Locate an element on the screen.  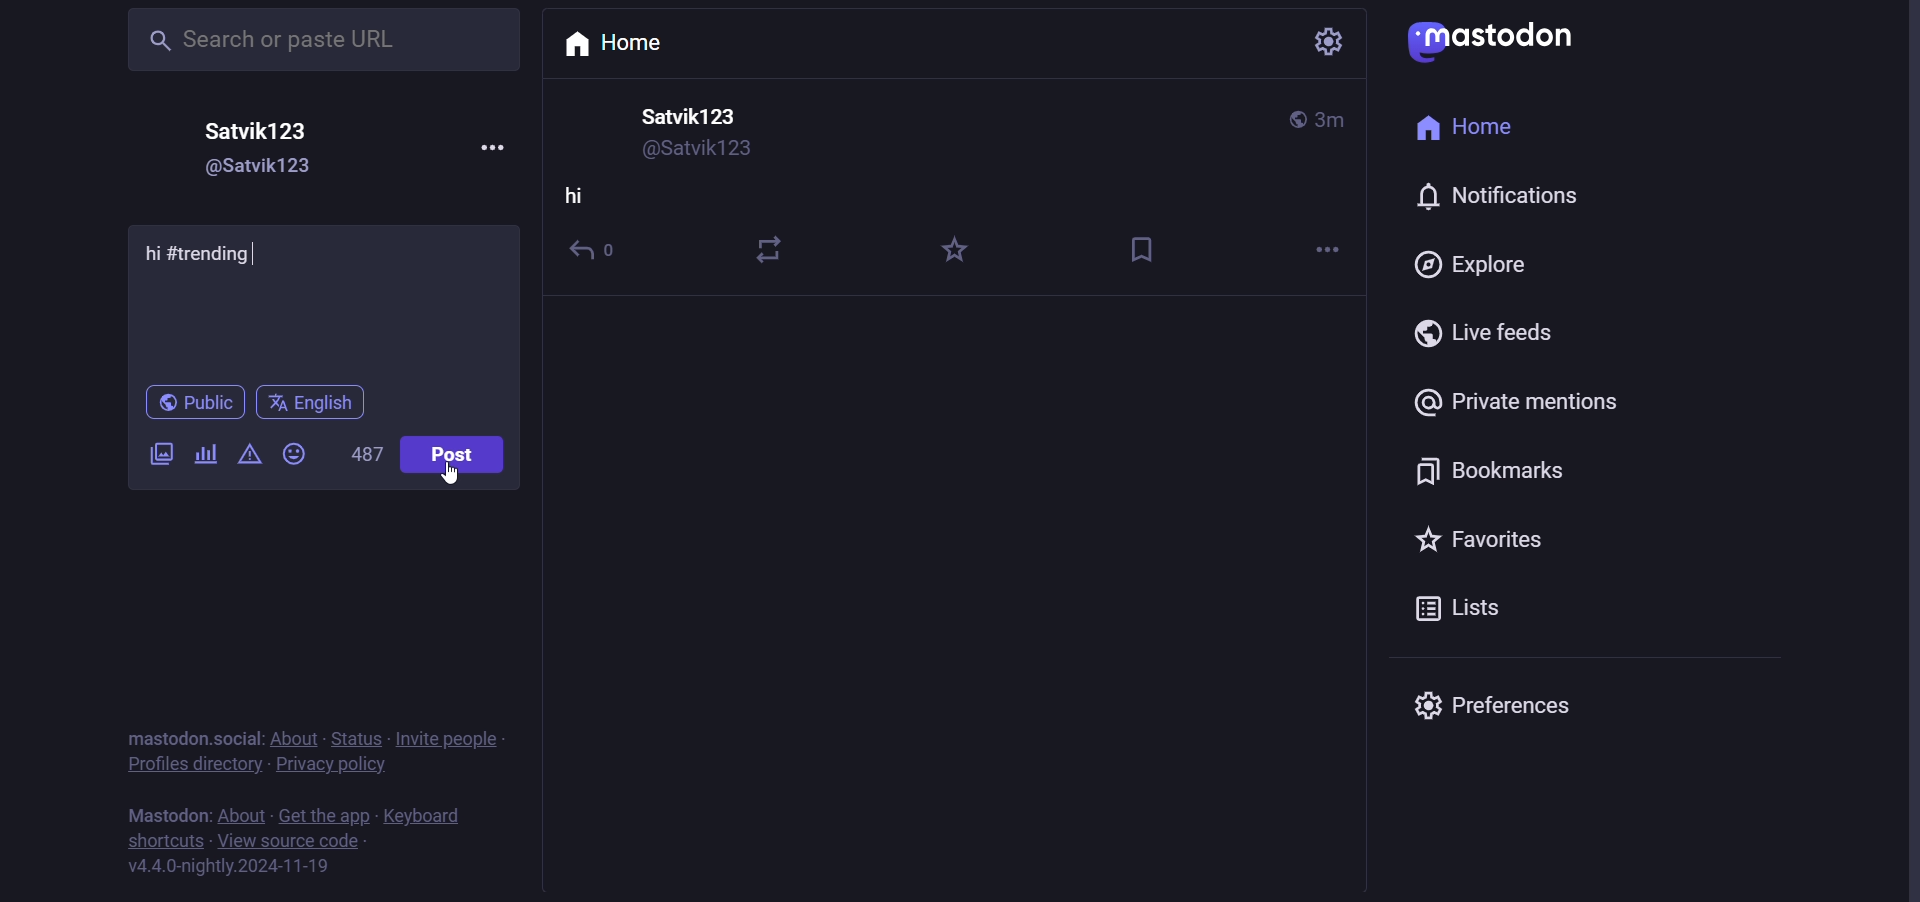
mastodon is located at coordinates (1500, 39).